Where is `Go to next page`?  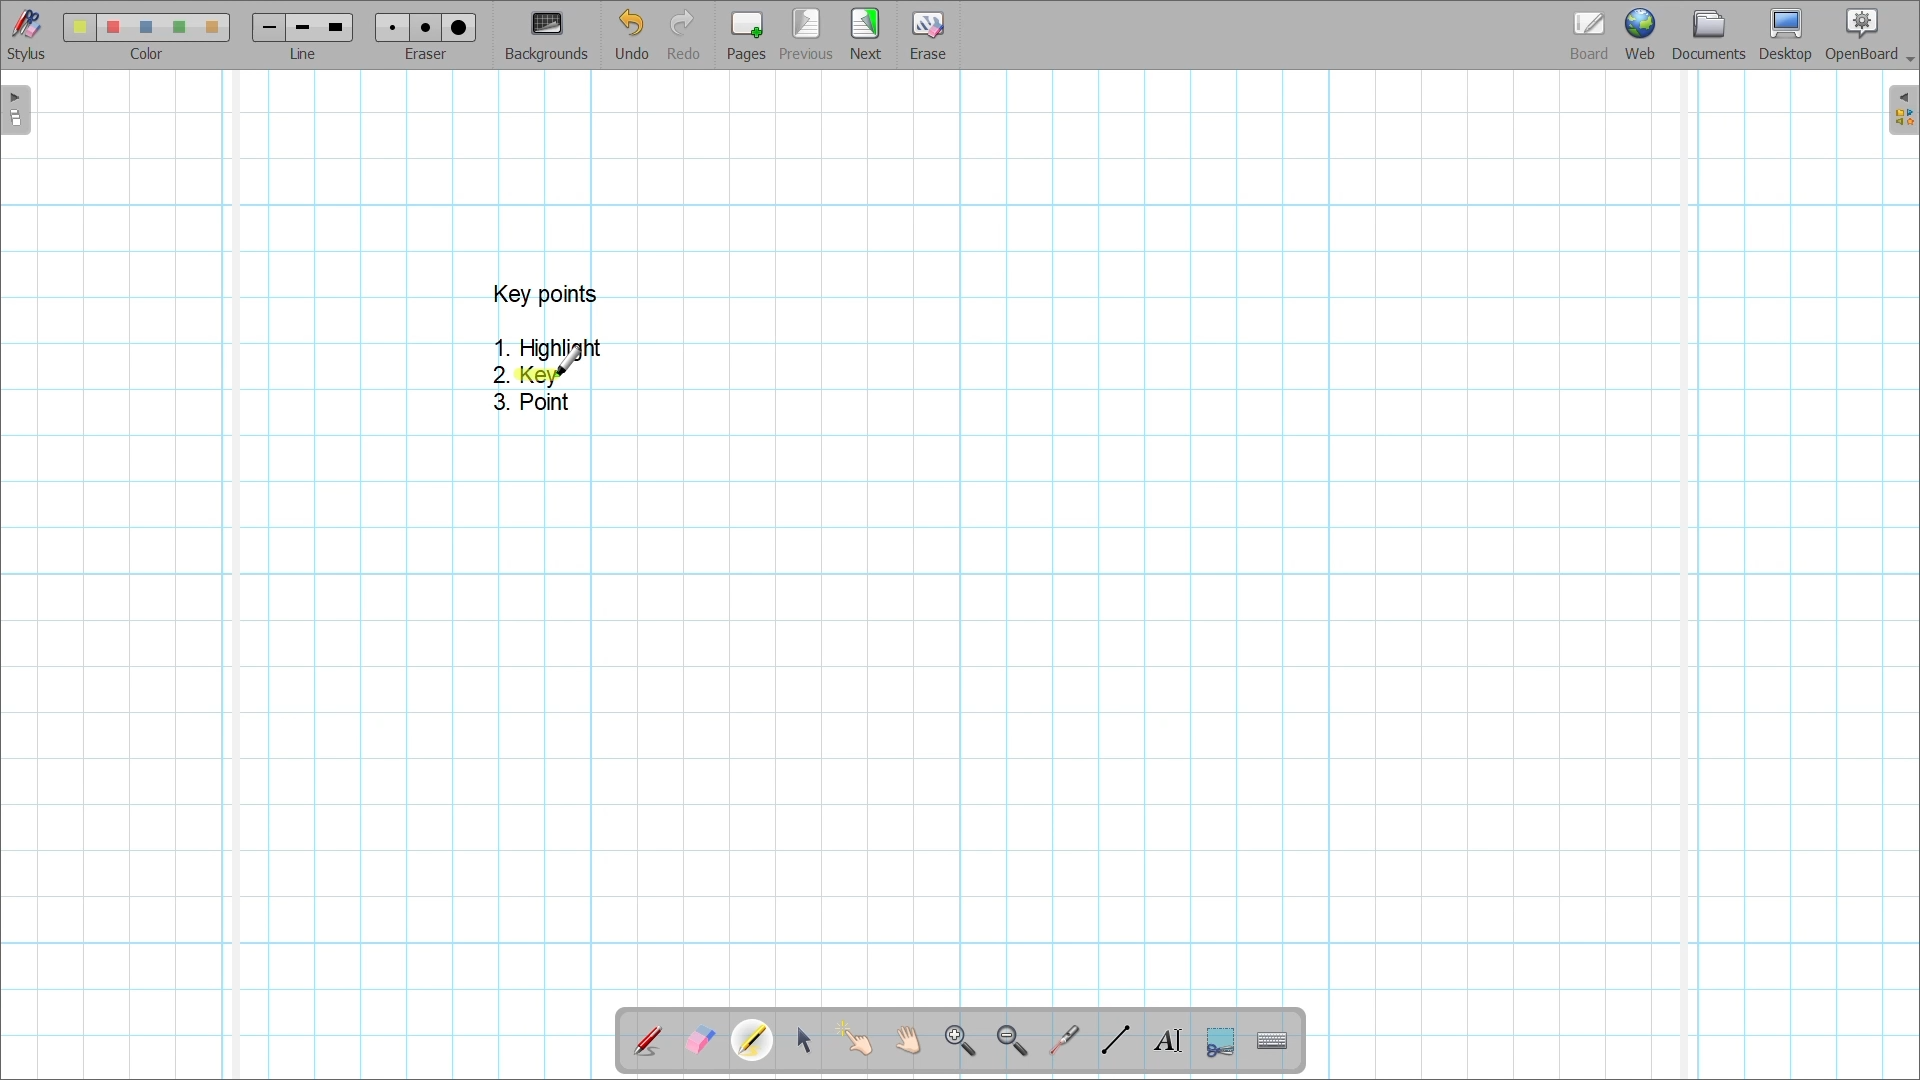 Go to next page is located at coordinates (865, 34).